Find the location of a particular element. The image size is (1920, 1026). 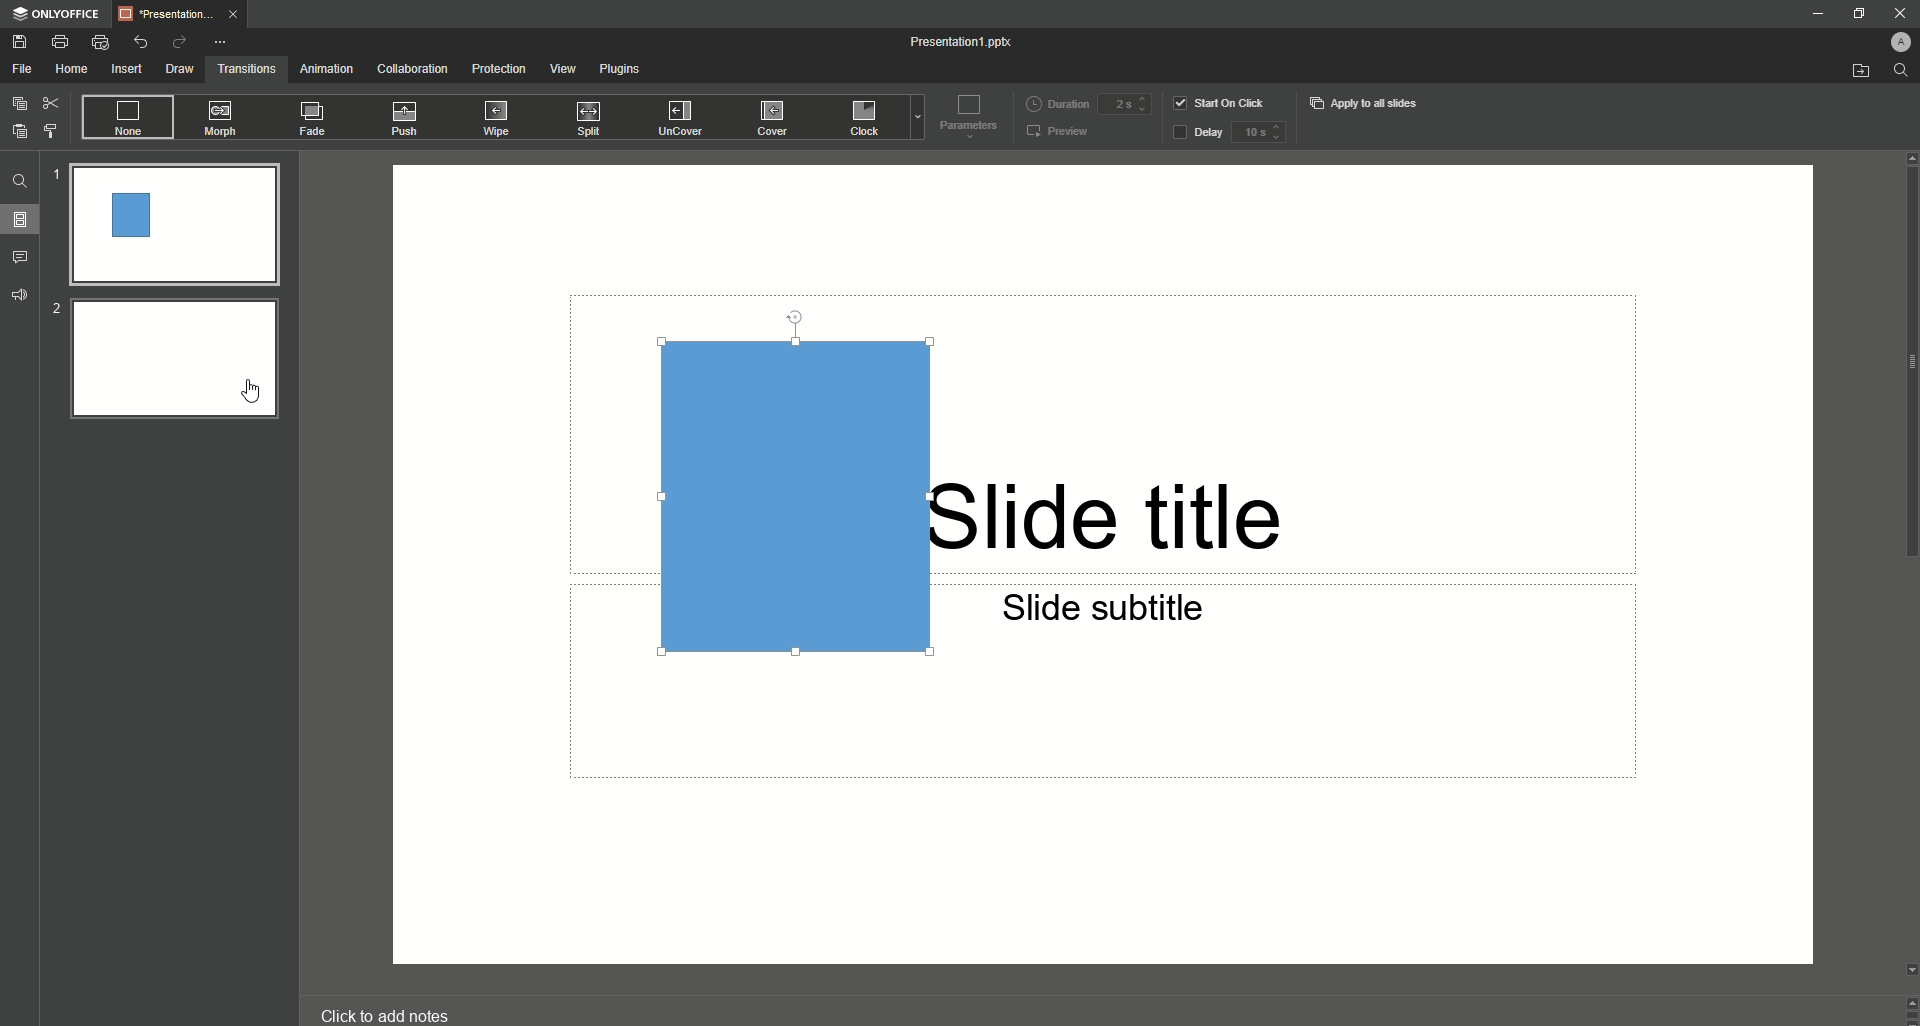

Drop down menu is located at coordinates (914, 119).